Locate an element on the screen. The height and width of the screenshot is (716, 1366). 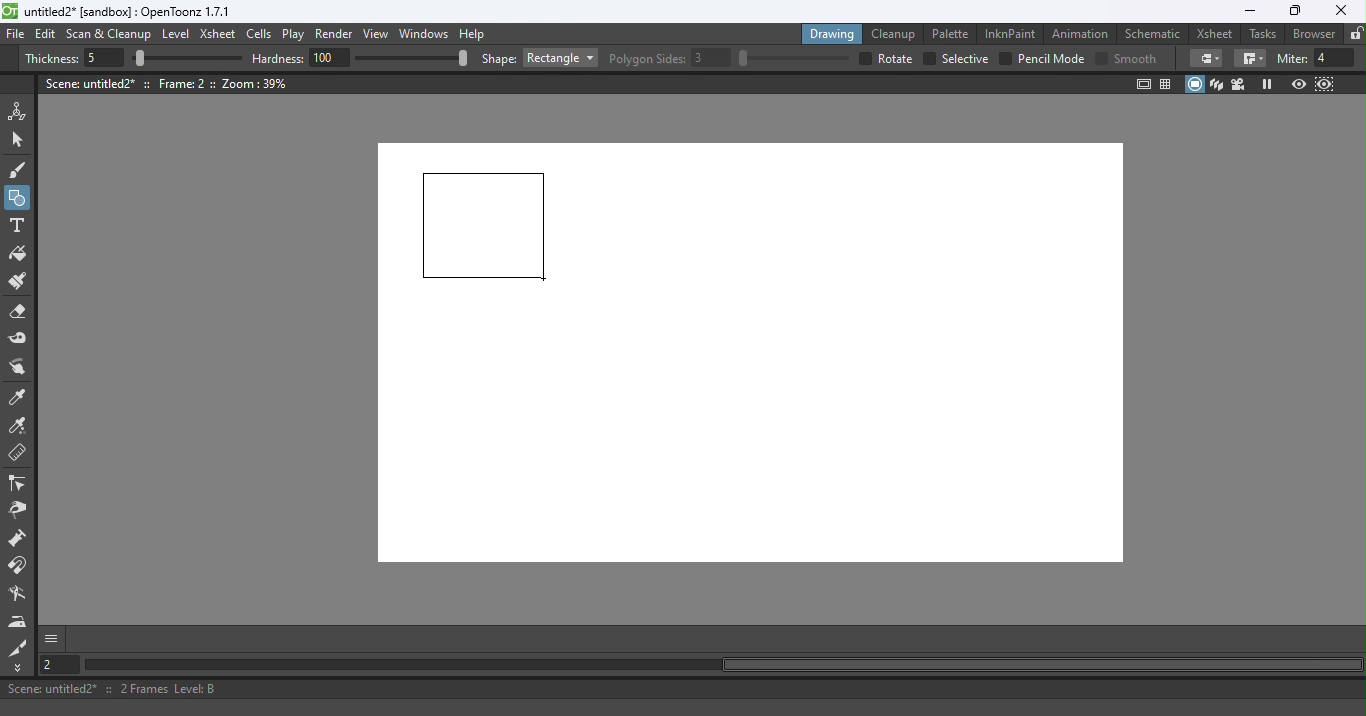
Eraser tool is located at coordinates (23, 312).